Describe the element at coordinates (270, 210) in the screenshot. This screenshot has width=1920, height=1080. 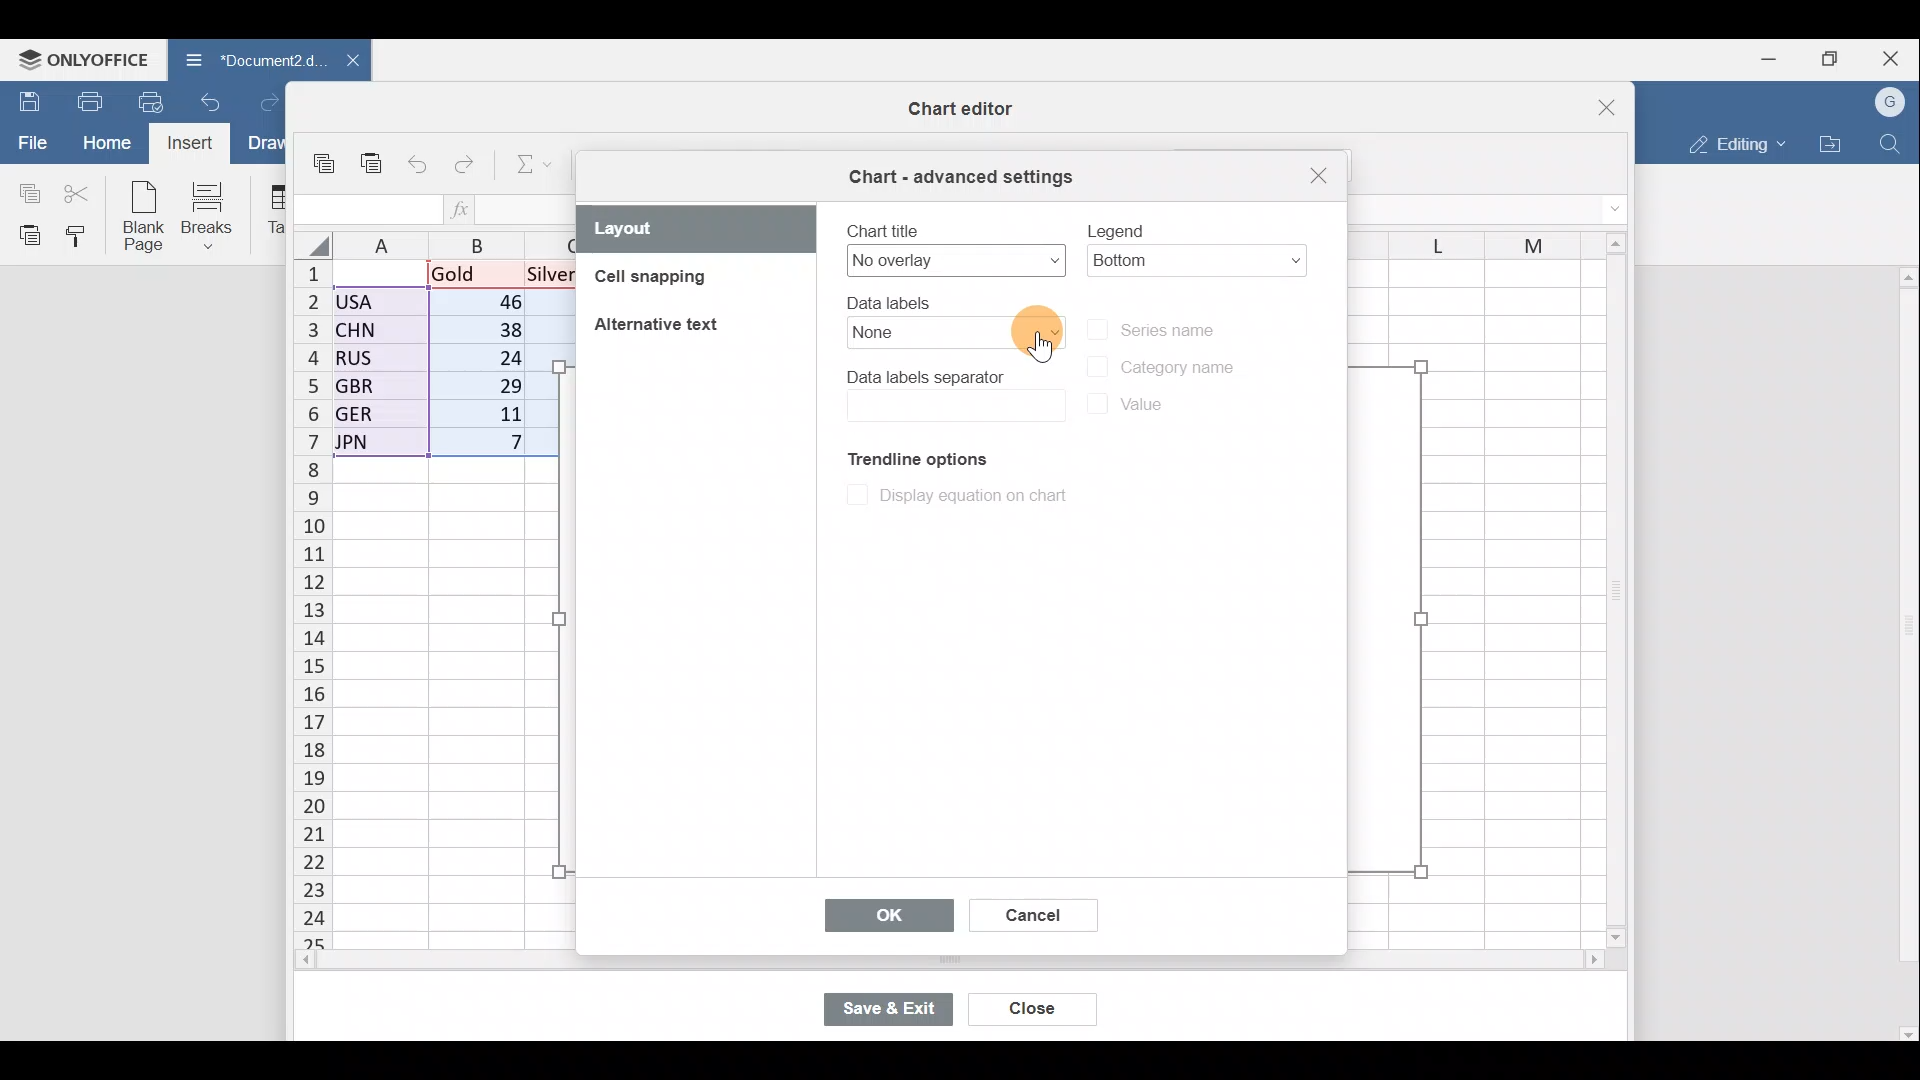
I see `Table` at that location.